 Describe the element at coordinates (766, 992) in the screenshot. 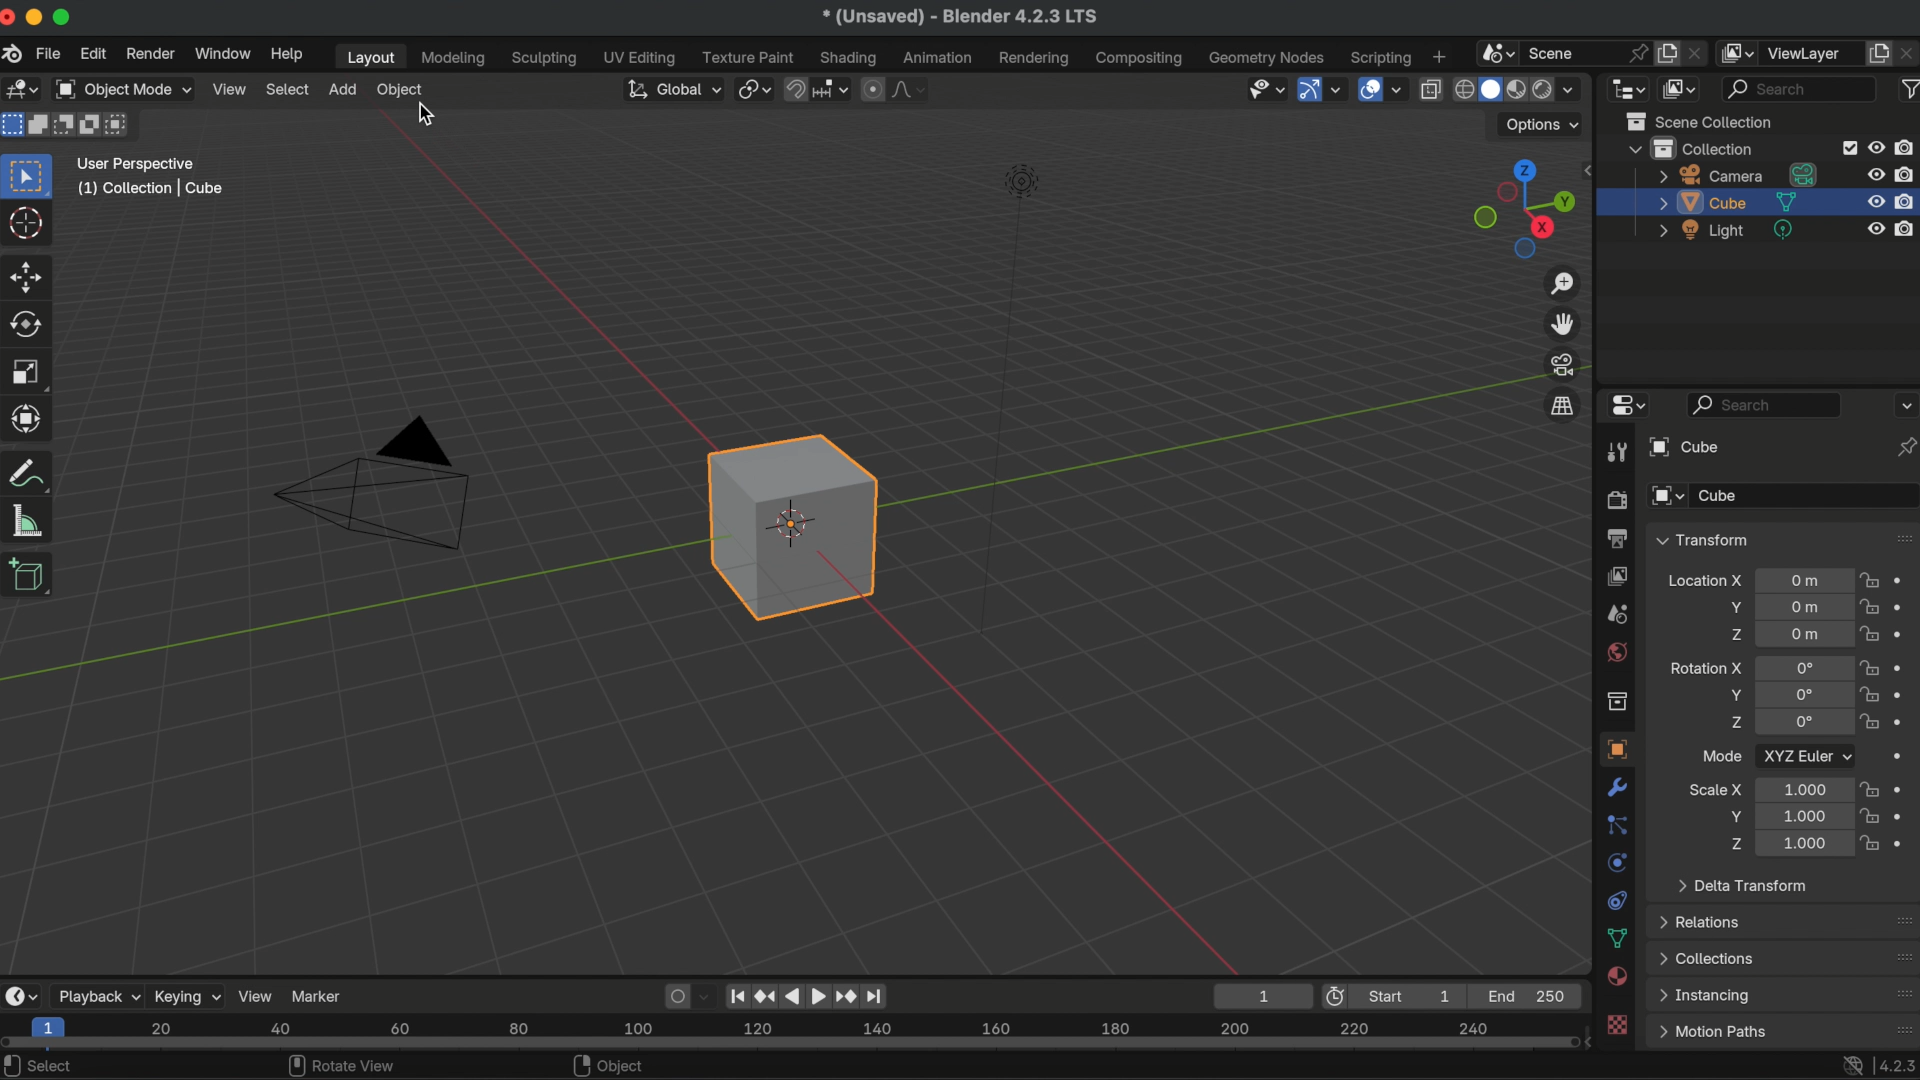

I see `jump to keyframe` at that location.